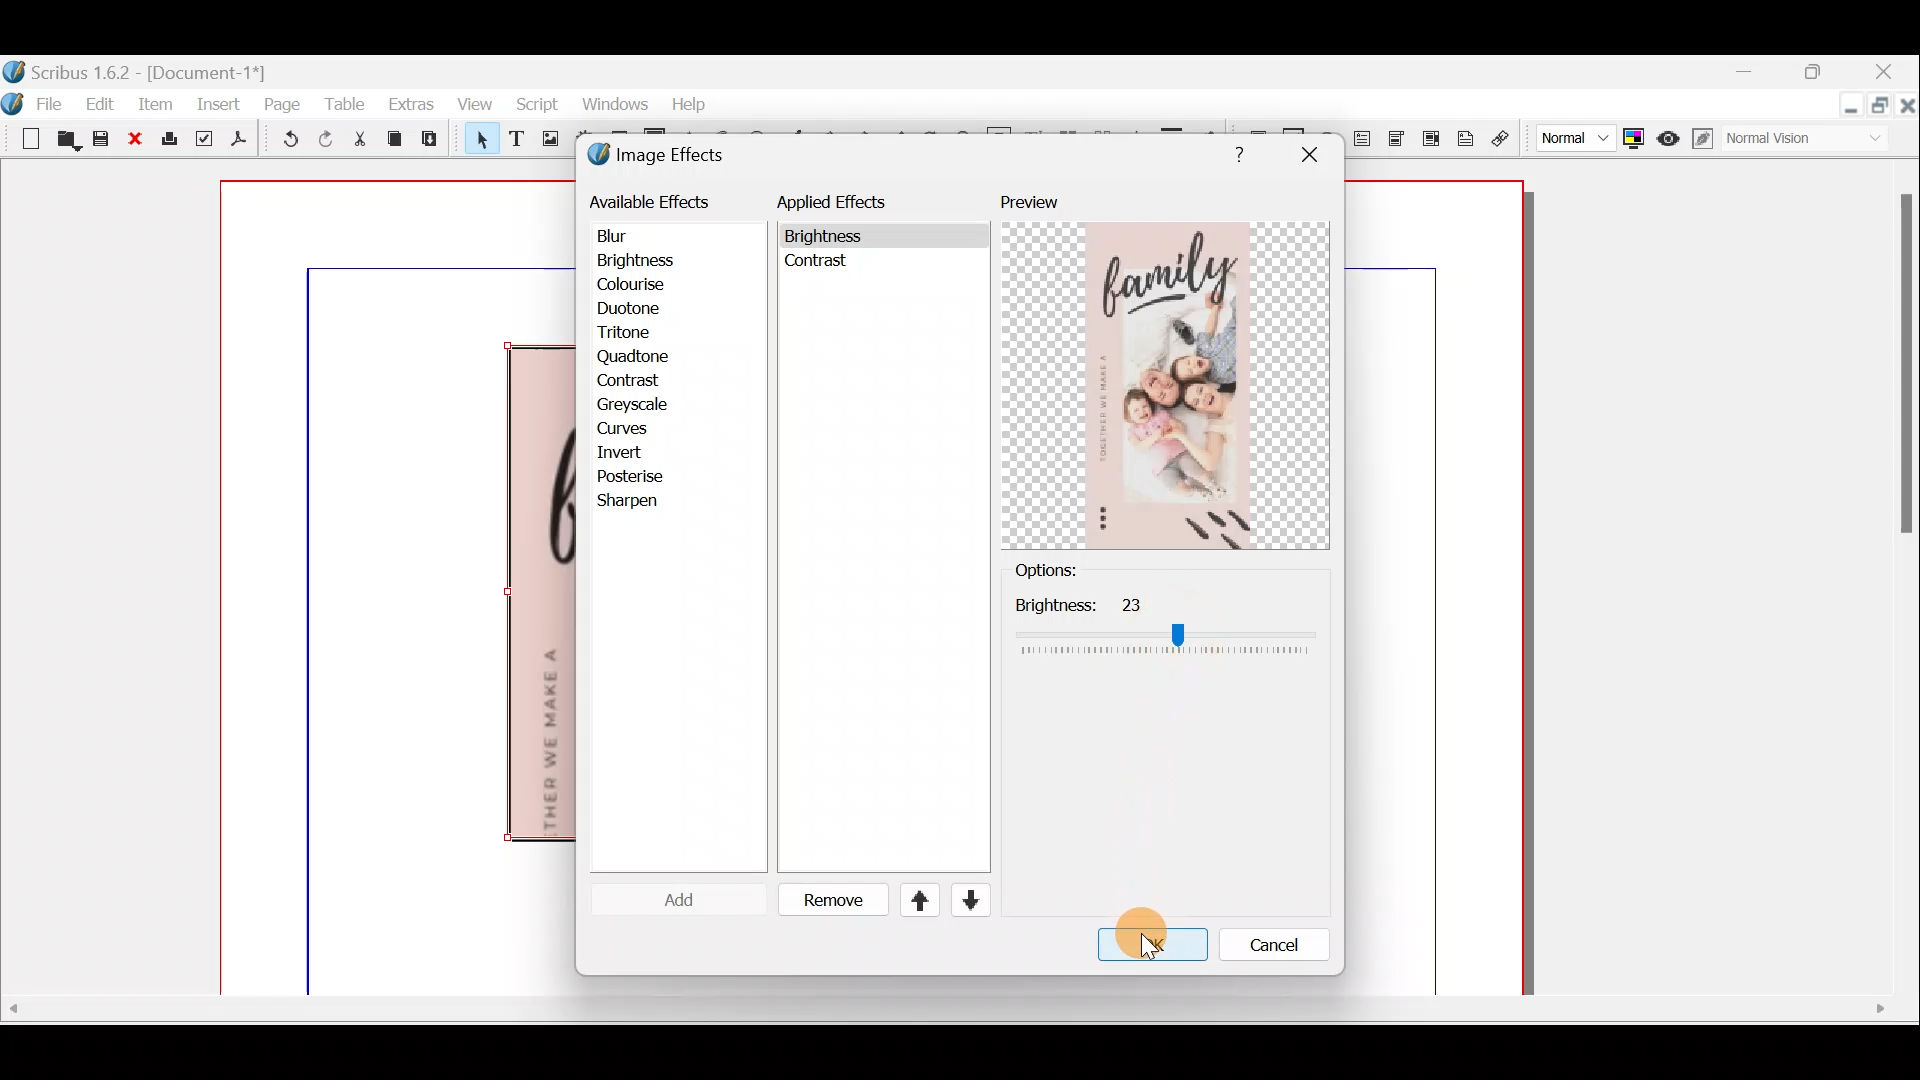 The width and height of the screenshot is (1920, 1080). Describe the element at coordinates (638, 502) in the screenshot. I see `Sharpen` at that location.